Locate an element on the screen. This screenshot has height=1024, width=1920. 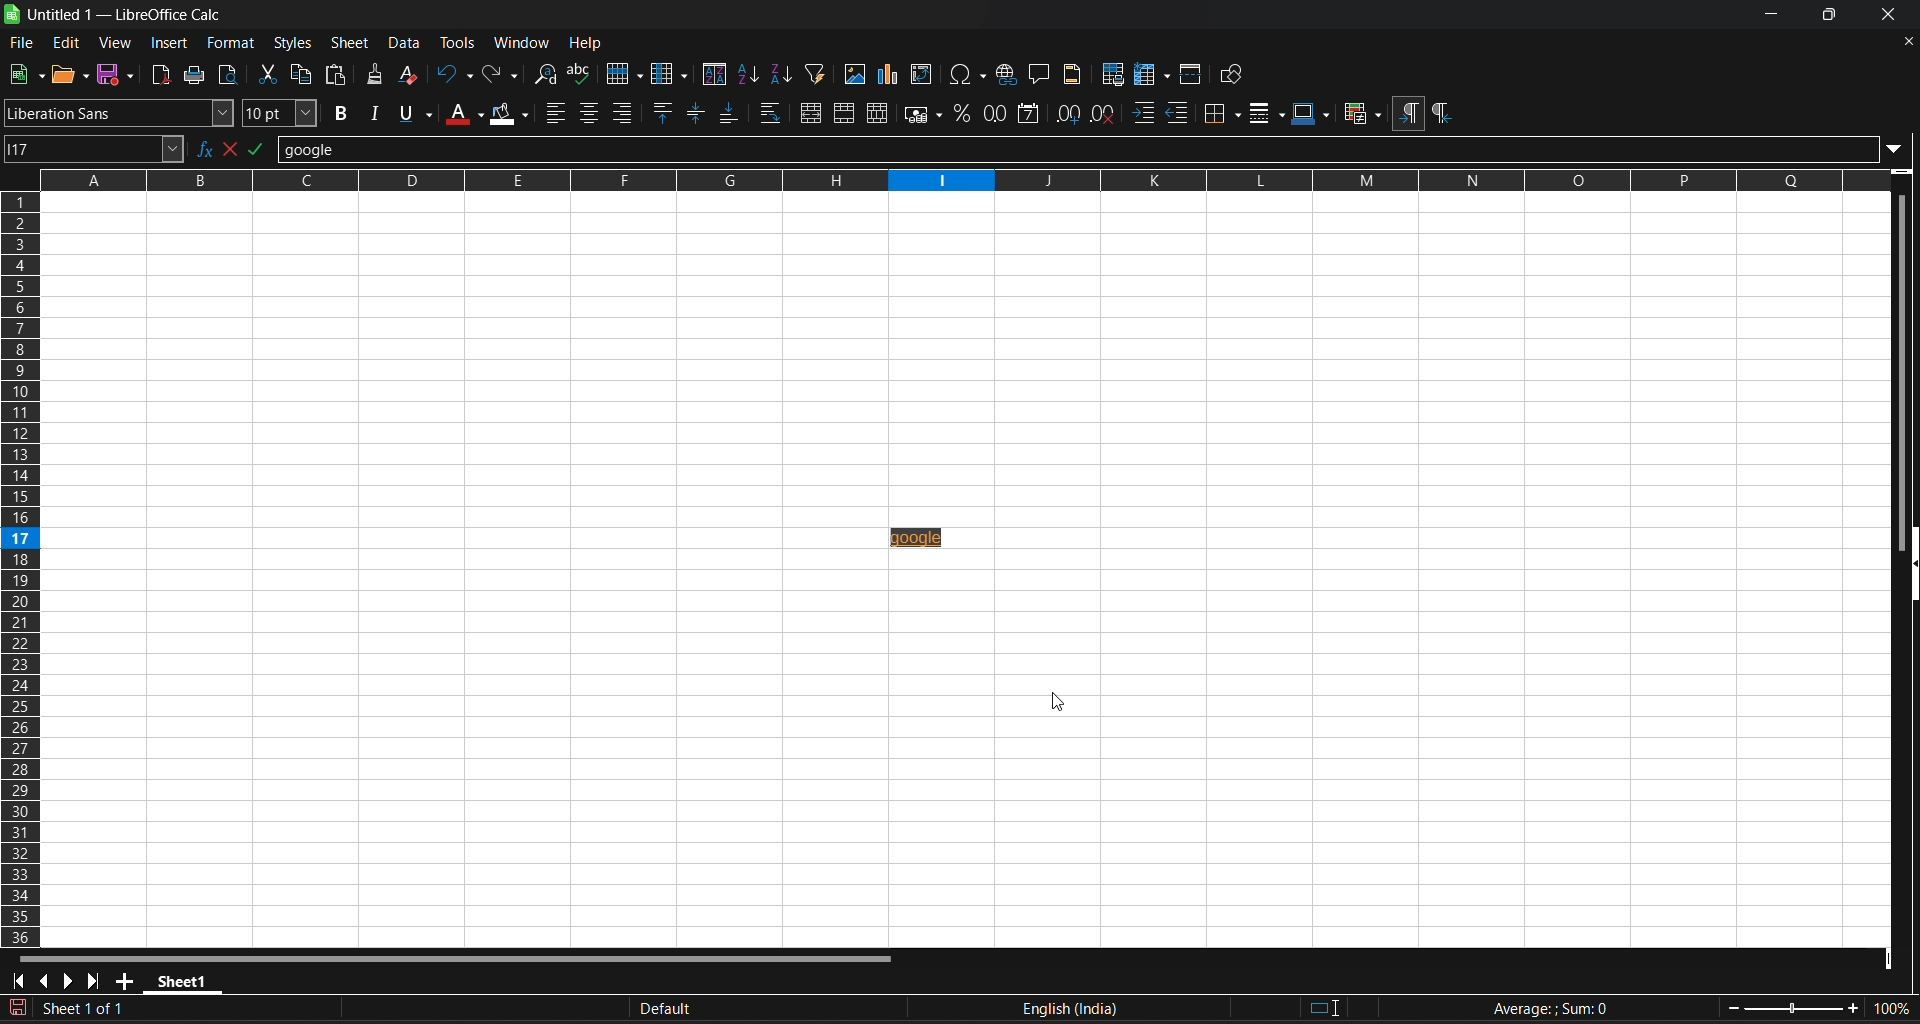
bold is located at coordinates (341, 113).